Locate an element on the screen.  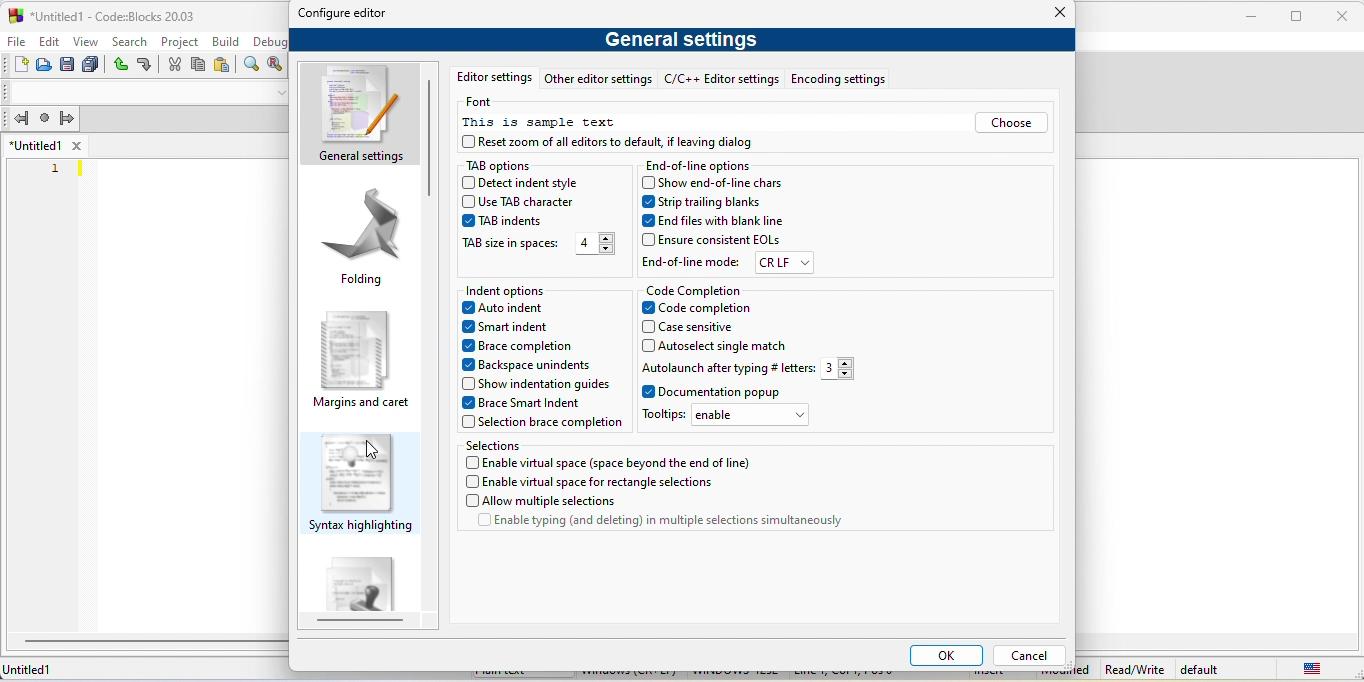
backspace unindents is located at coordinates (526, 364).